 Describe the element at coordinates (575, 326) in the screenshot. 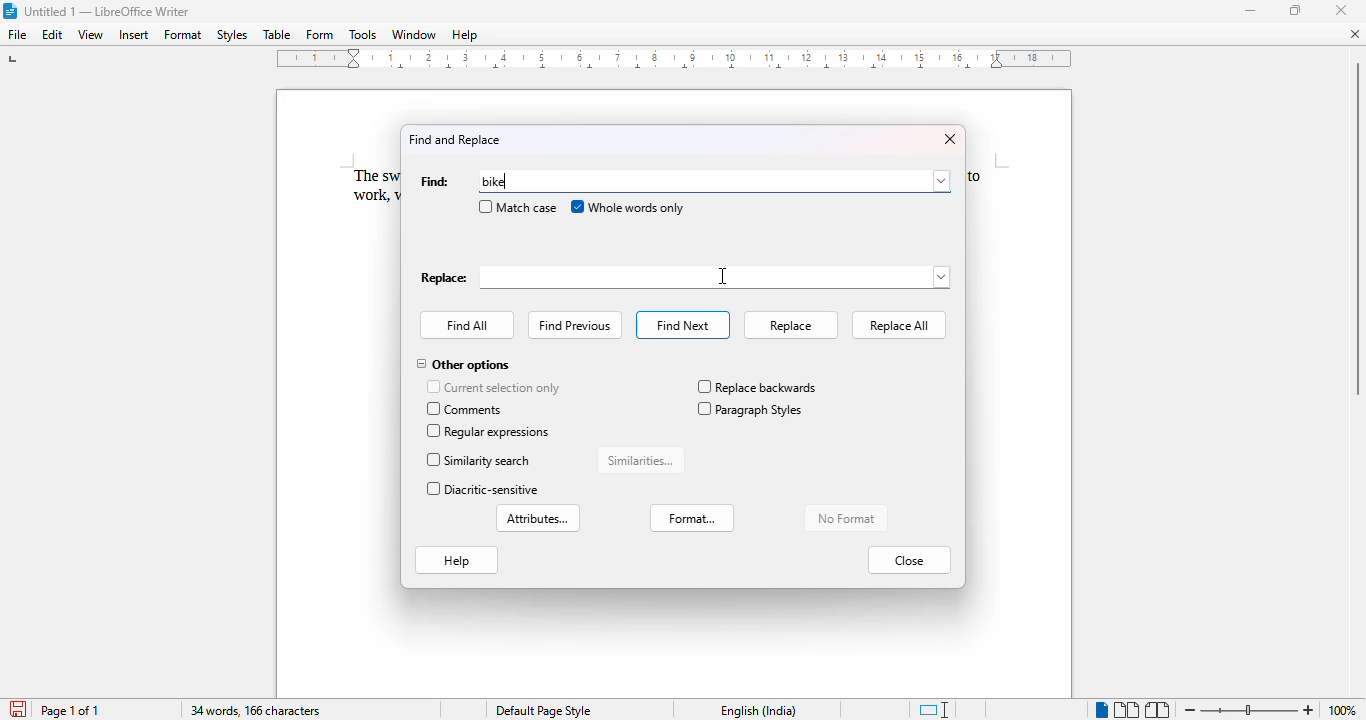

I see `find previous` at that location.